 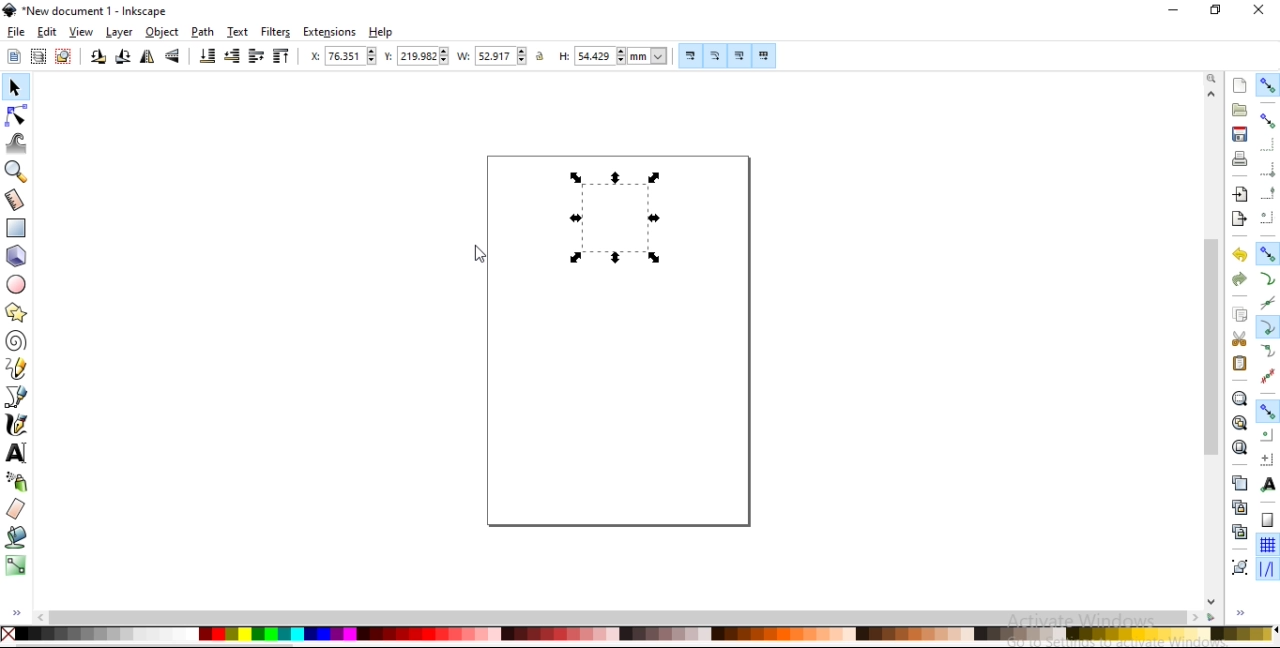 I want to click on create circles, arcs and ellipses, so click(x=18, y=285).